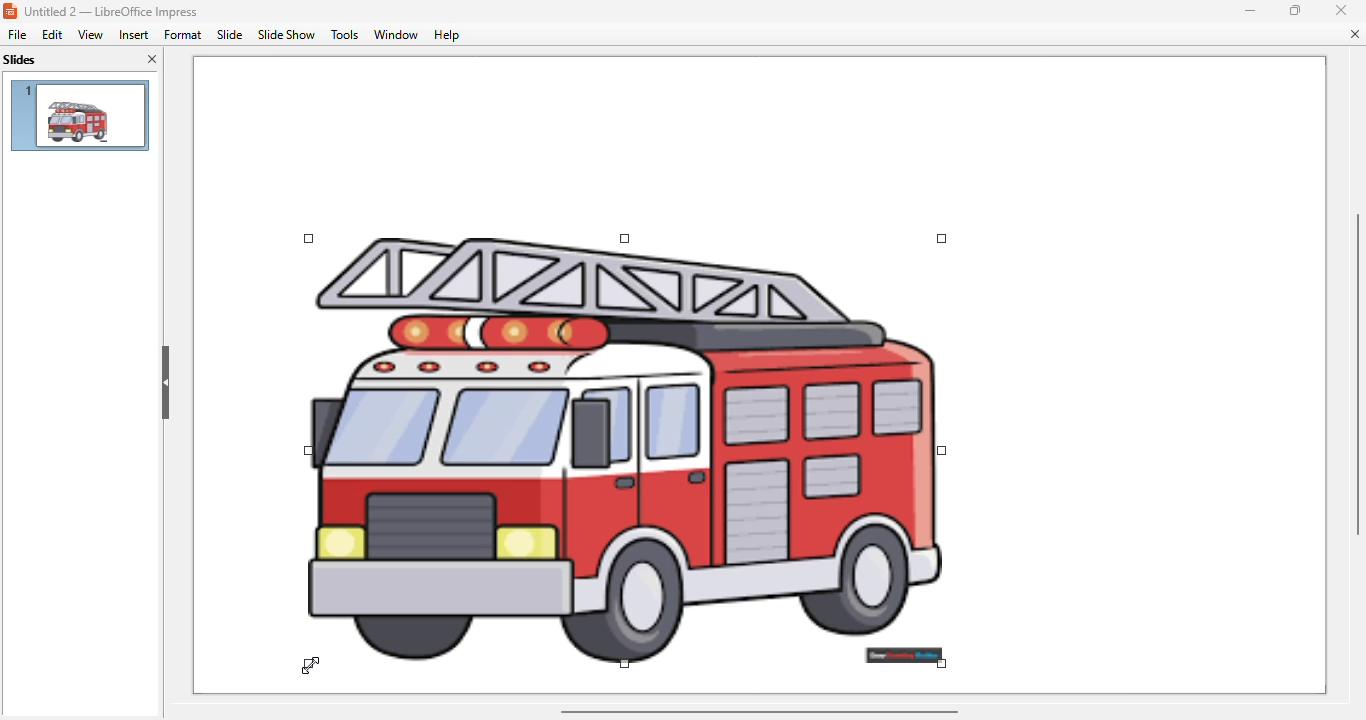 Image resolution: width=1366 pixels, height=720 pixels. Describe the element at coordinates (309, 663) in the screenshot. I see `corner handles` at that location.